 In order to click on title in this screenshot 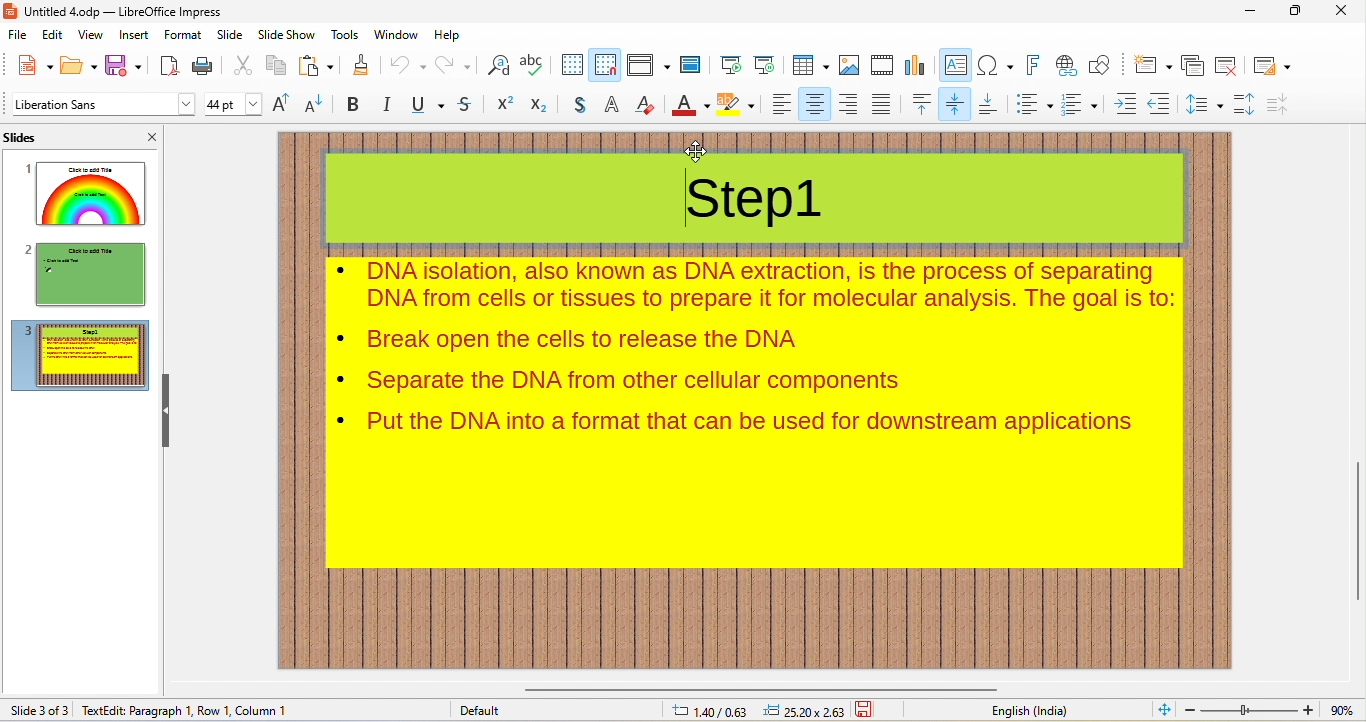, I will do `click(121, 12)`.